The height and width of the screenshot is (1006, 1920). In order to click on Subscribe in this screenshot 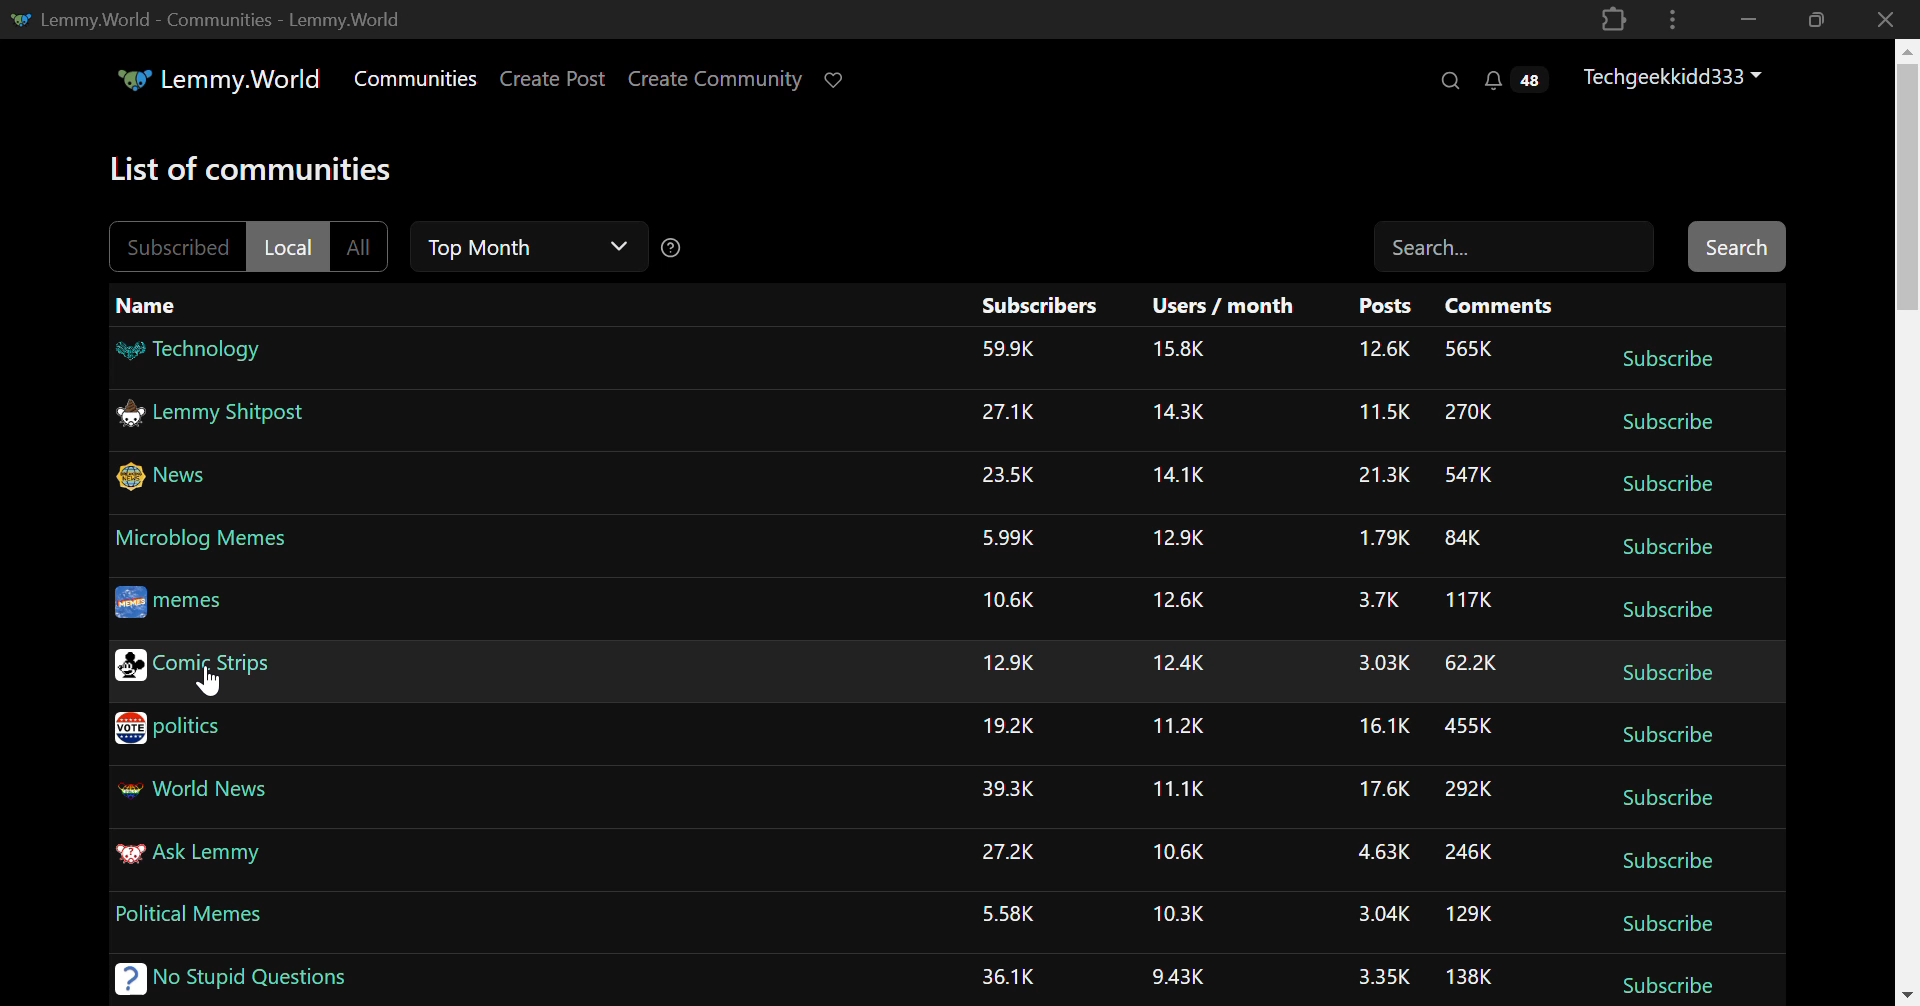, I will do `click(1670, 672)`.